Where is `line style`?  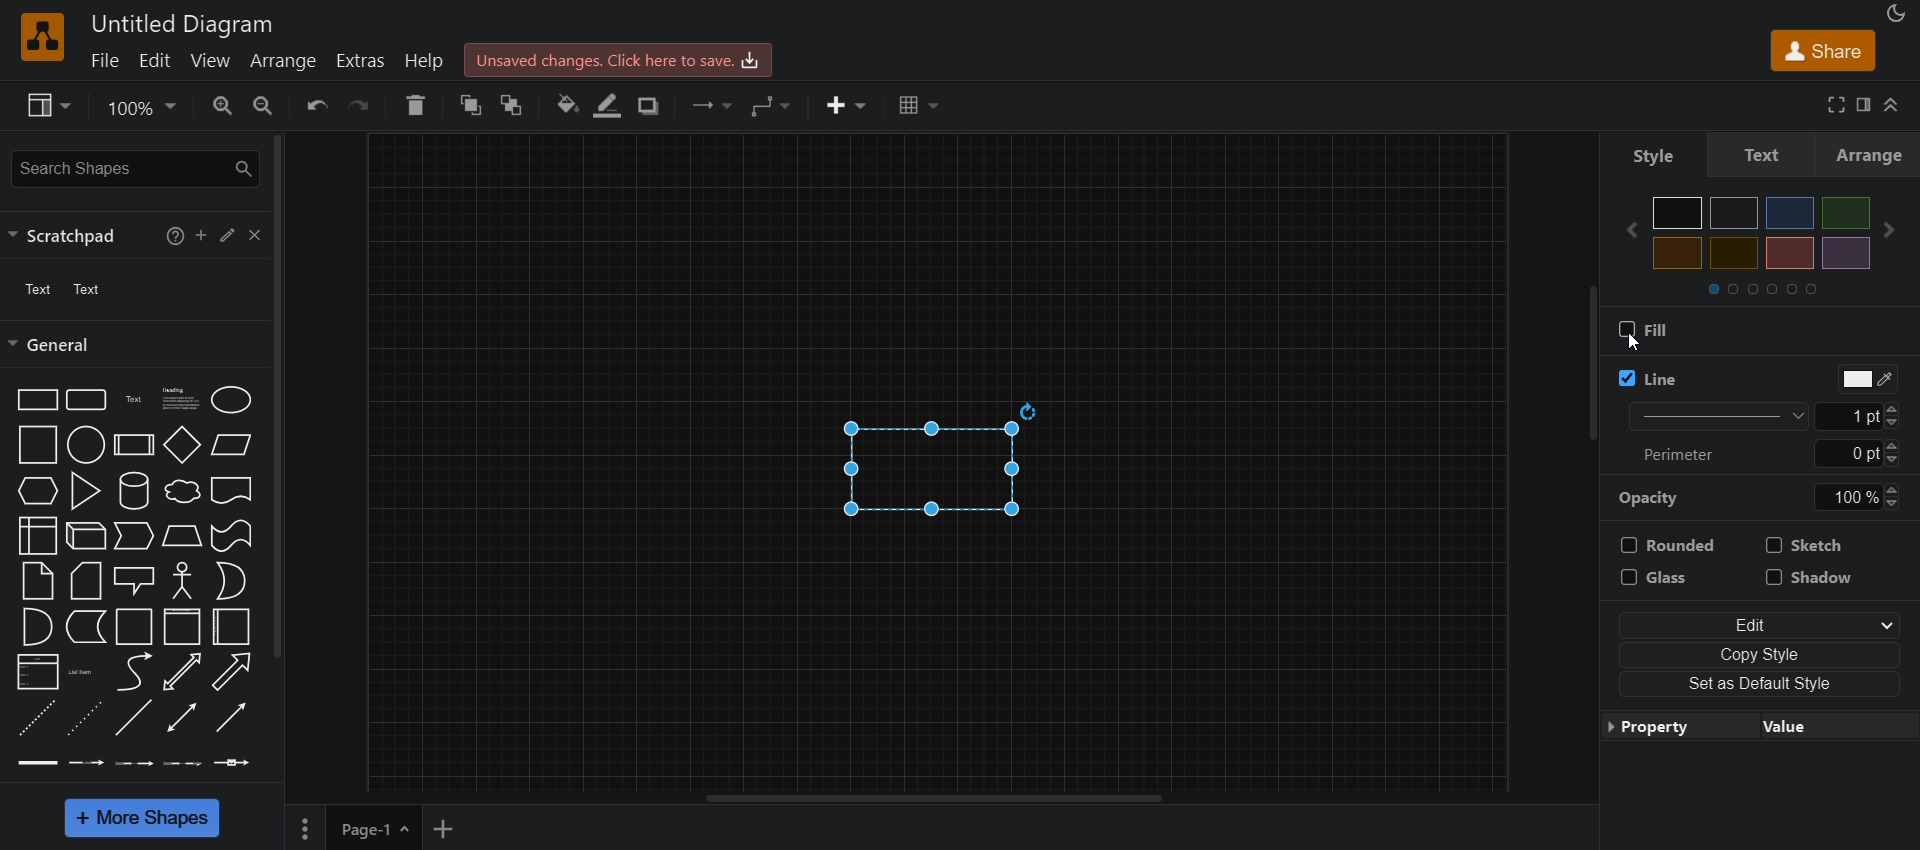 line style is located at coordinates (1722, 415).